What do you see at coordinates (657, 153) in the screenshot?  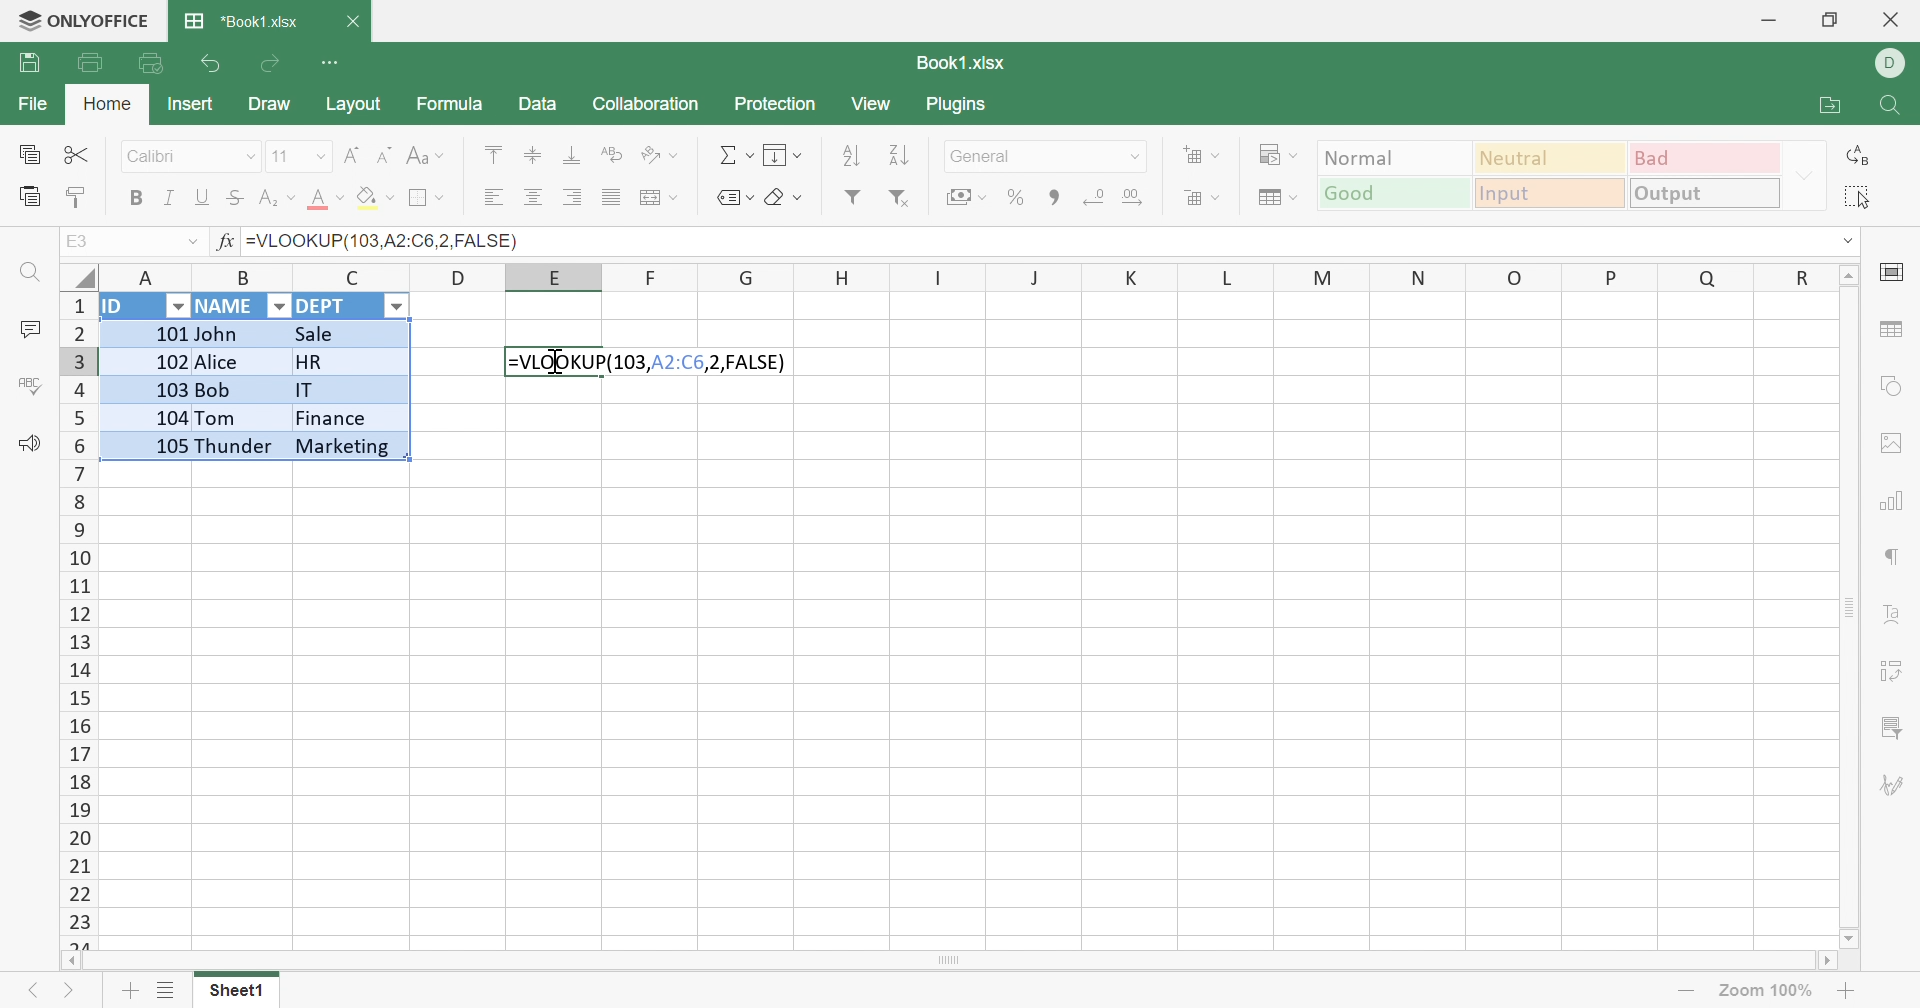 I see `Orientation` at bounding box center [657, 153].